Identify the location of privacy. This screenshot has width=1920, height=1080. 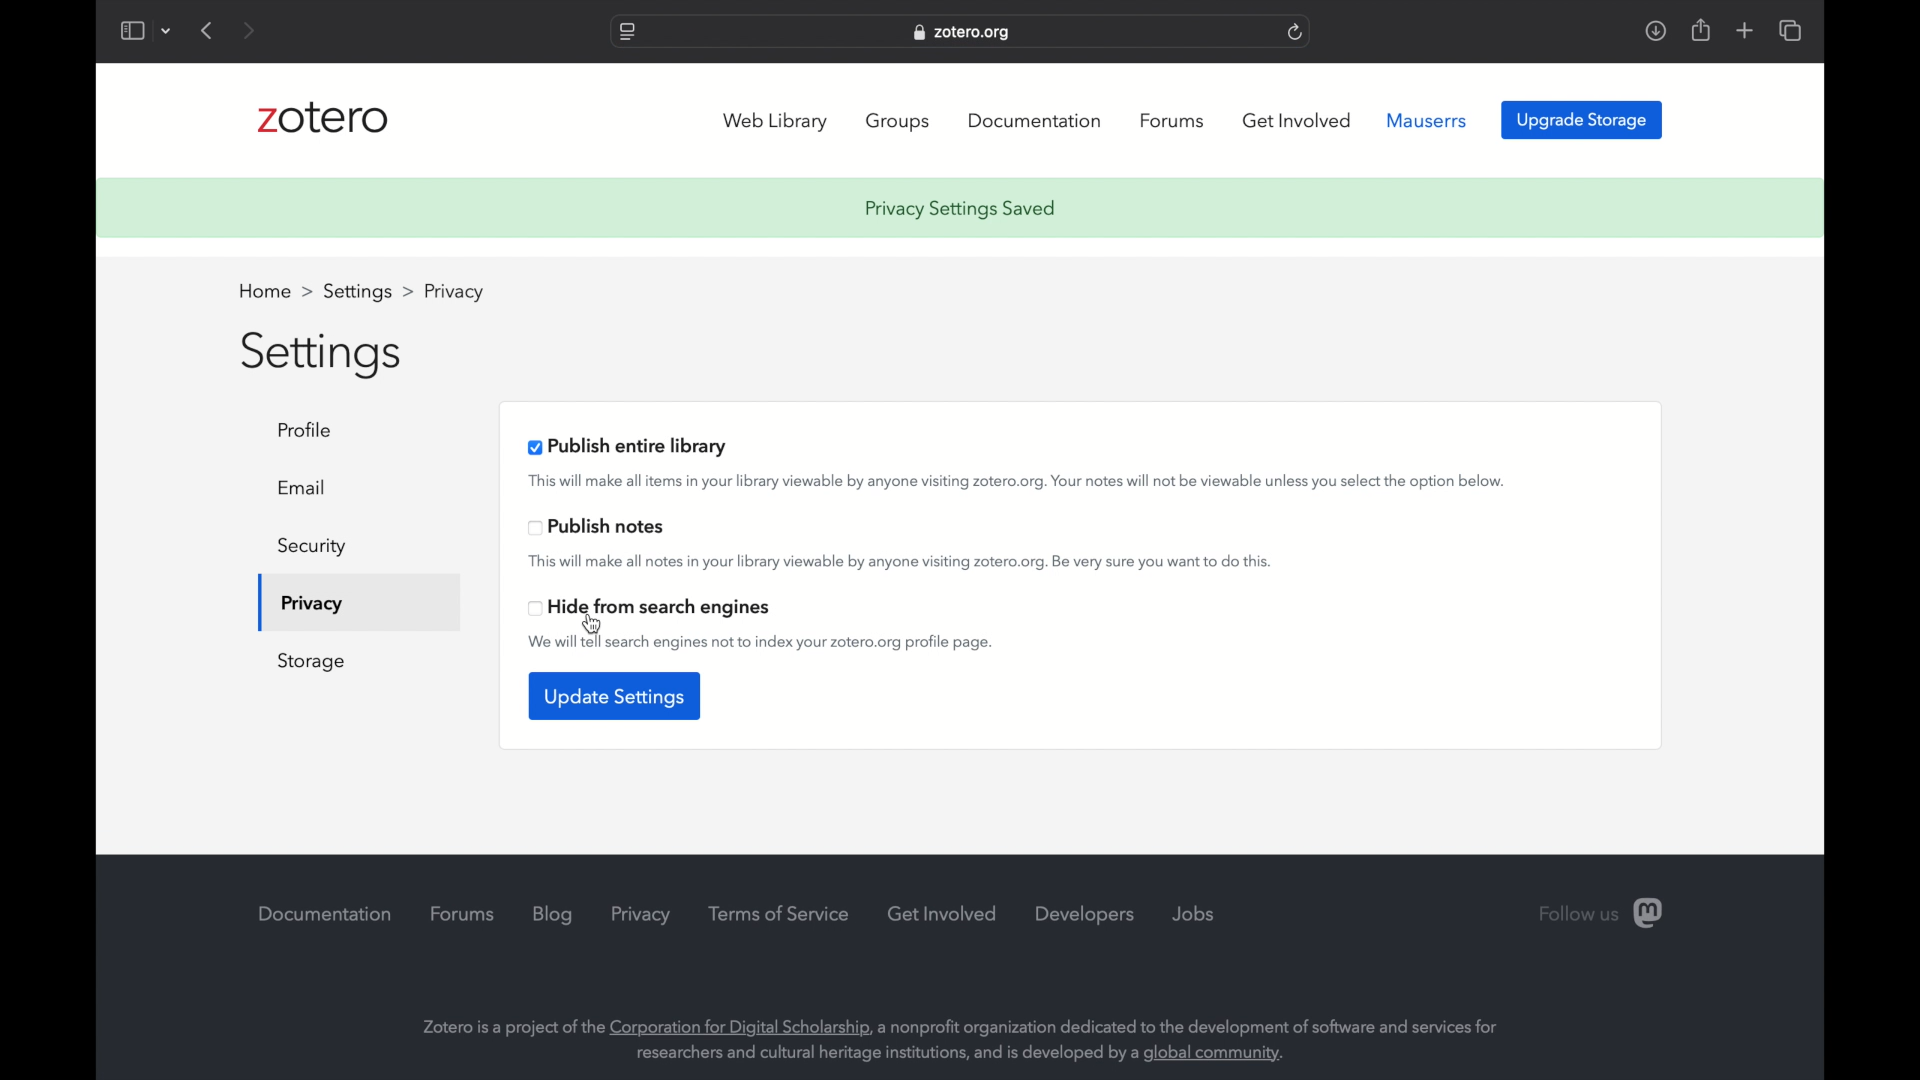
(643, 917).